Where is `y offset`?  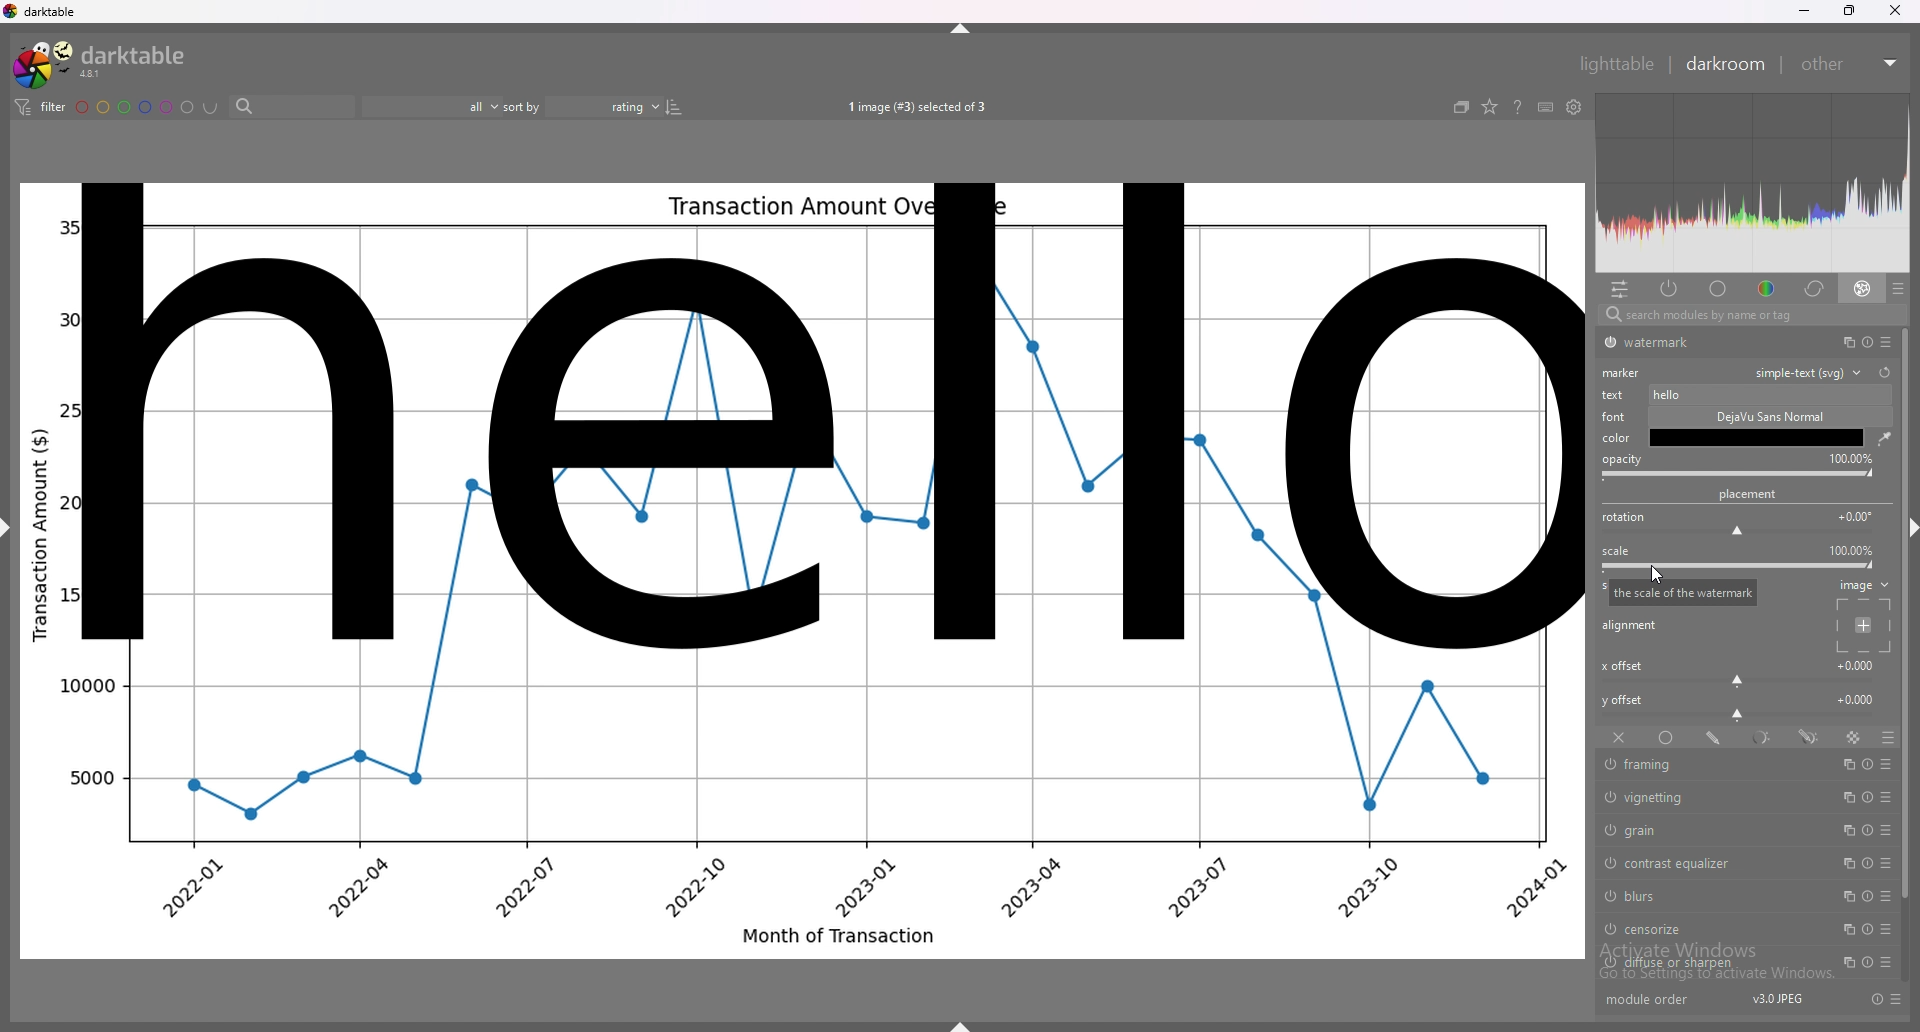 y offset is located at coordinates (1625, 700).